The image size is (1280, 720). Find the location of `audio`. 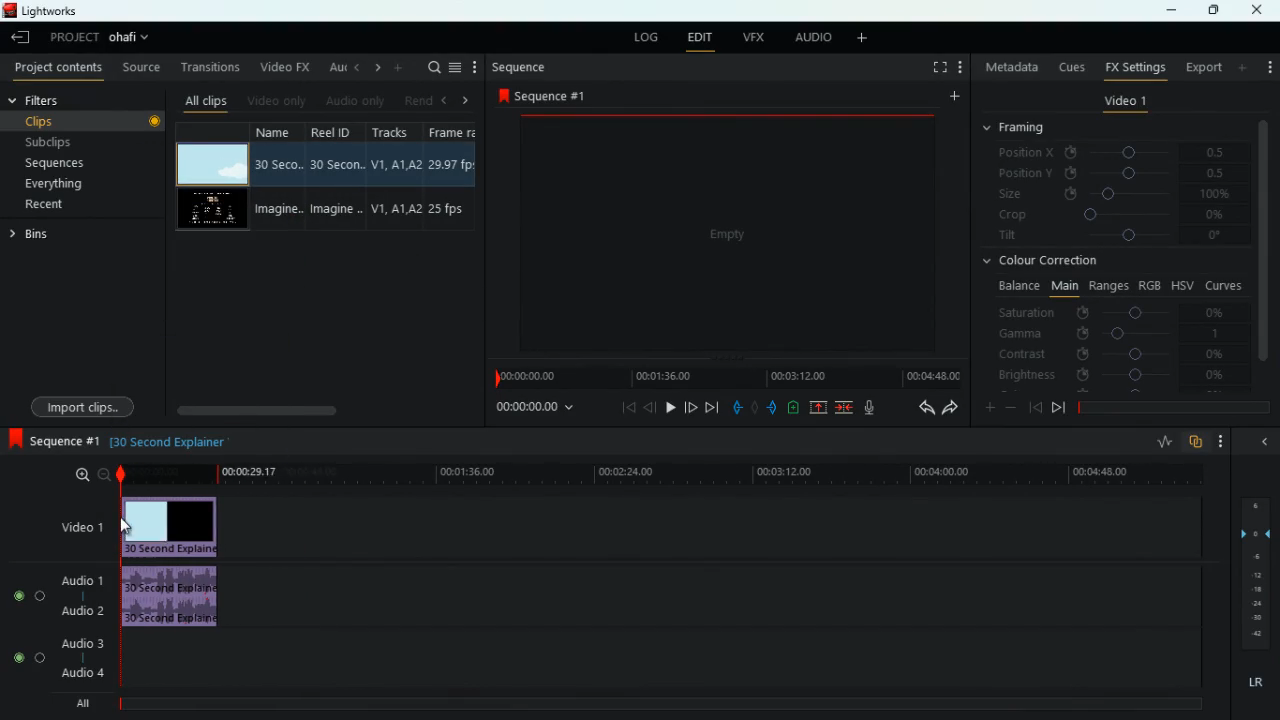

audio is located at coordinates (176, 598).